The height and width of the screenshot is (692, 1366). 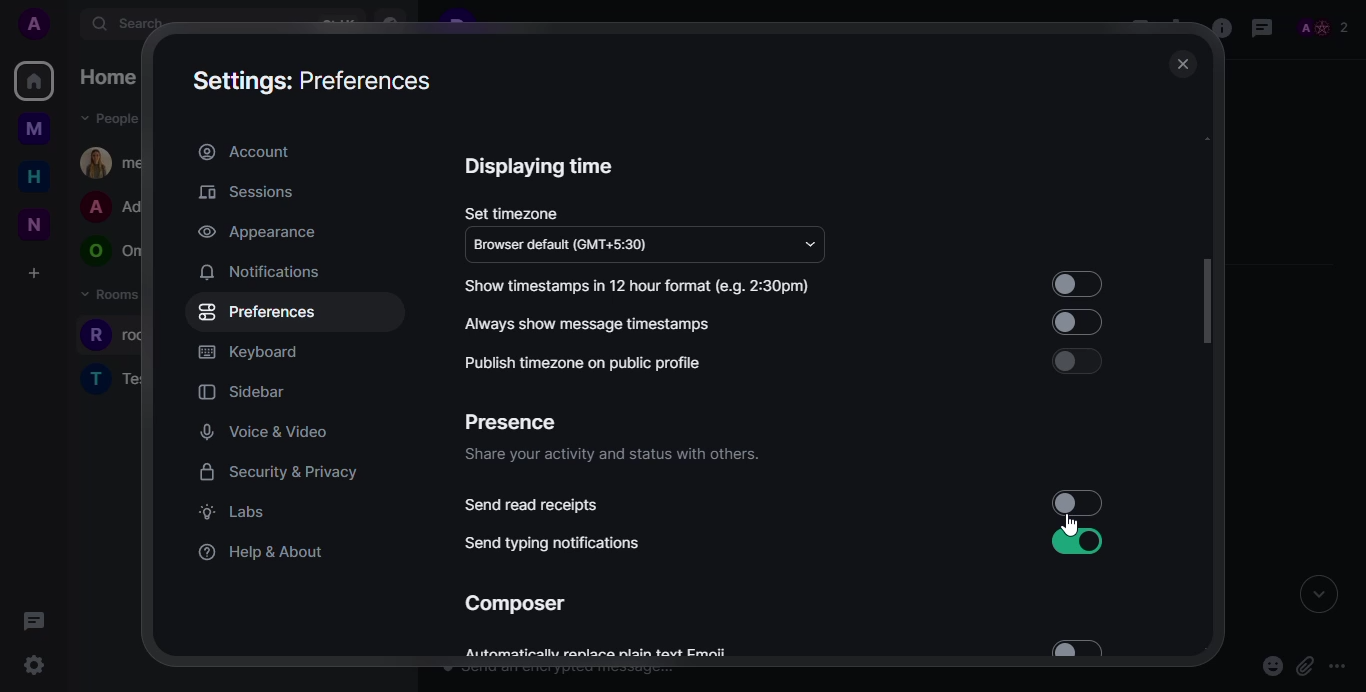 I want to click on set timexone, so click(x=514, y=213).